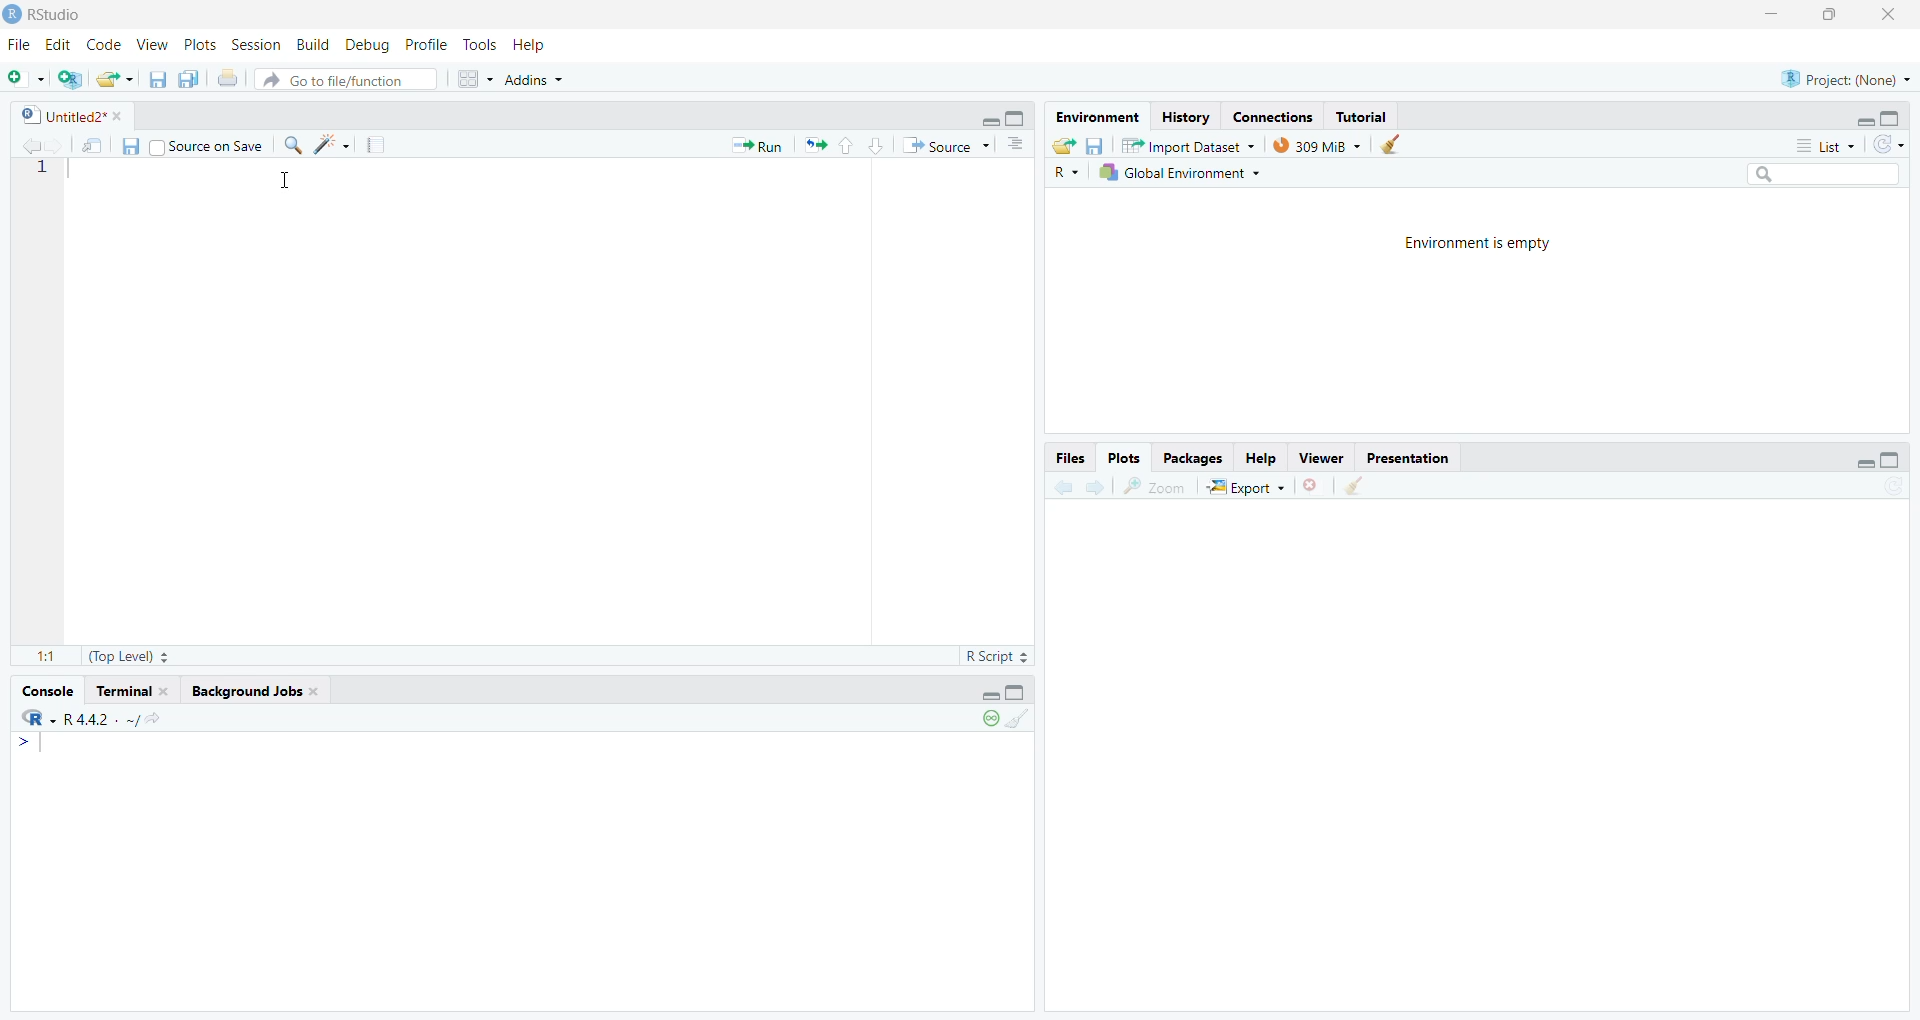 Image resolution: width=1920 pixels, height=1020 pixels. What do you see at coordinates (185, 81) in the screenshot?
I see `copy` at bounding box center [185, 81].